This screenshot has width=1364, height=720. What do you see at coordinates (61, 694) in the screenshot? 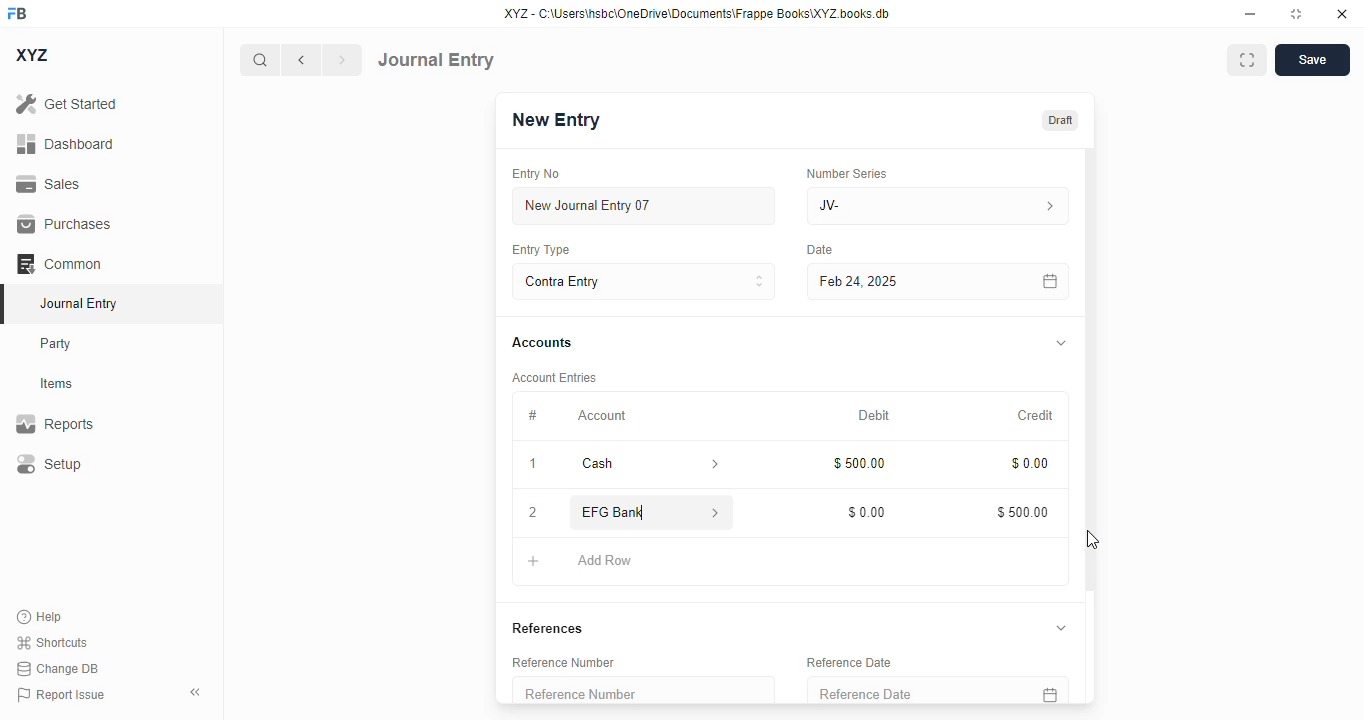
I see `report issue` at bounding box center [61, 694].